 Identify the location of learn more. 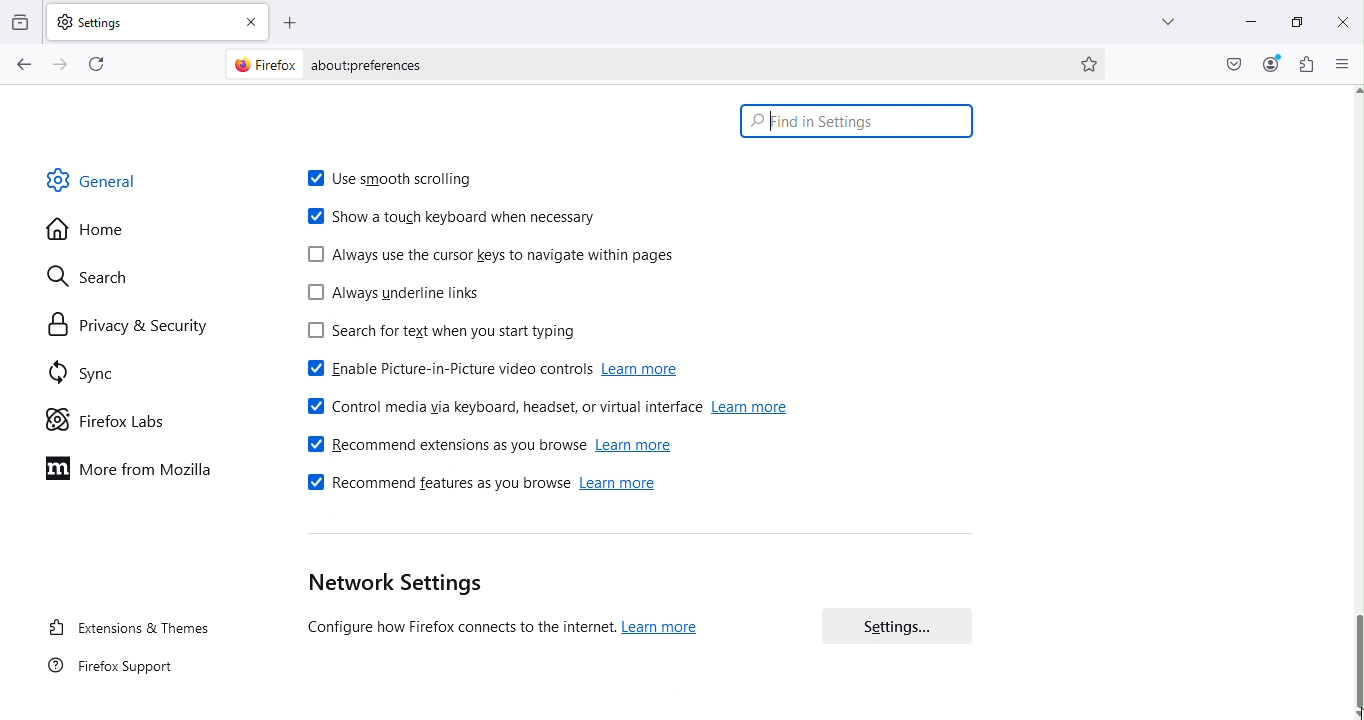
(663, 627).